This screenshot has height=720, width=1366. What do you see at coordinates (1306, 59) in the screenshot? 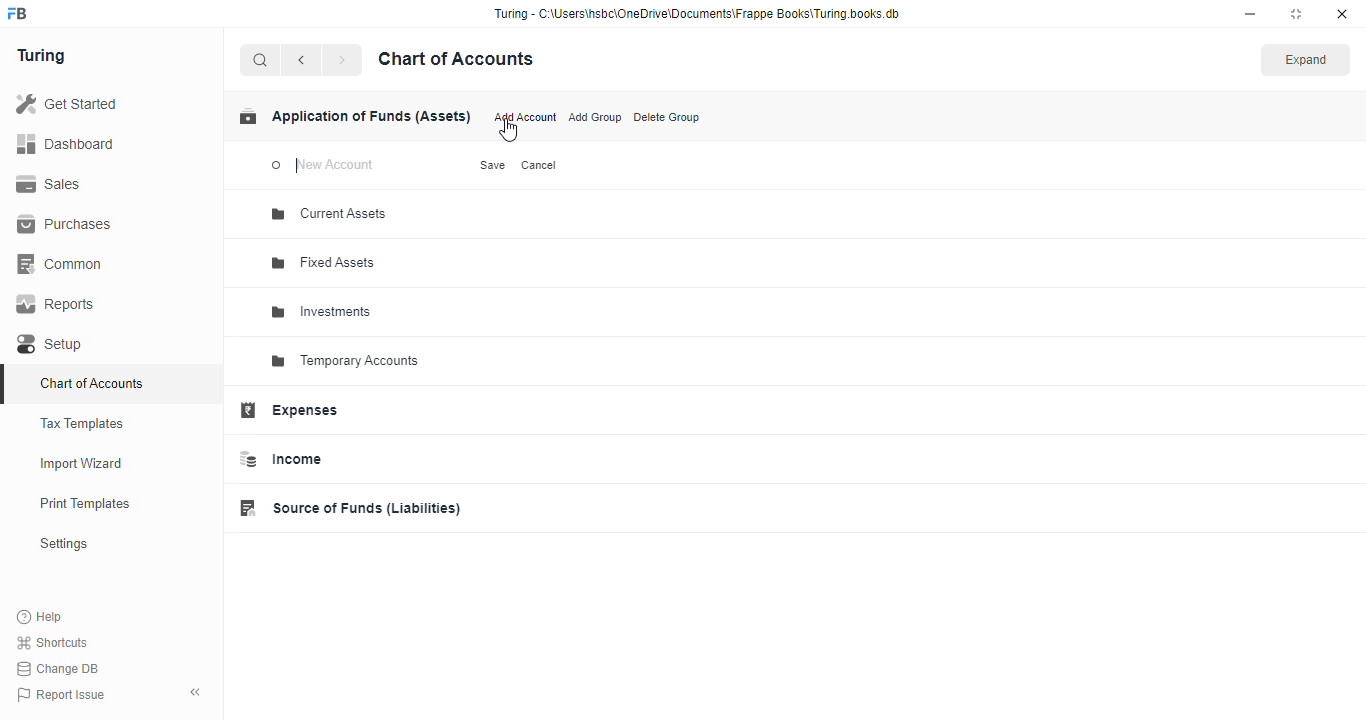
I see `expand` at bounding box center [1306, 59].